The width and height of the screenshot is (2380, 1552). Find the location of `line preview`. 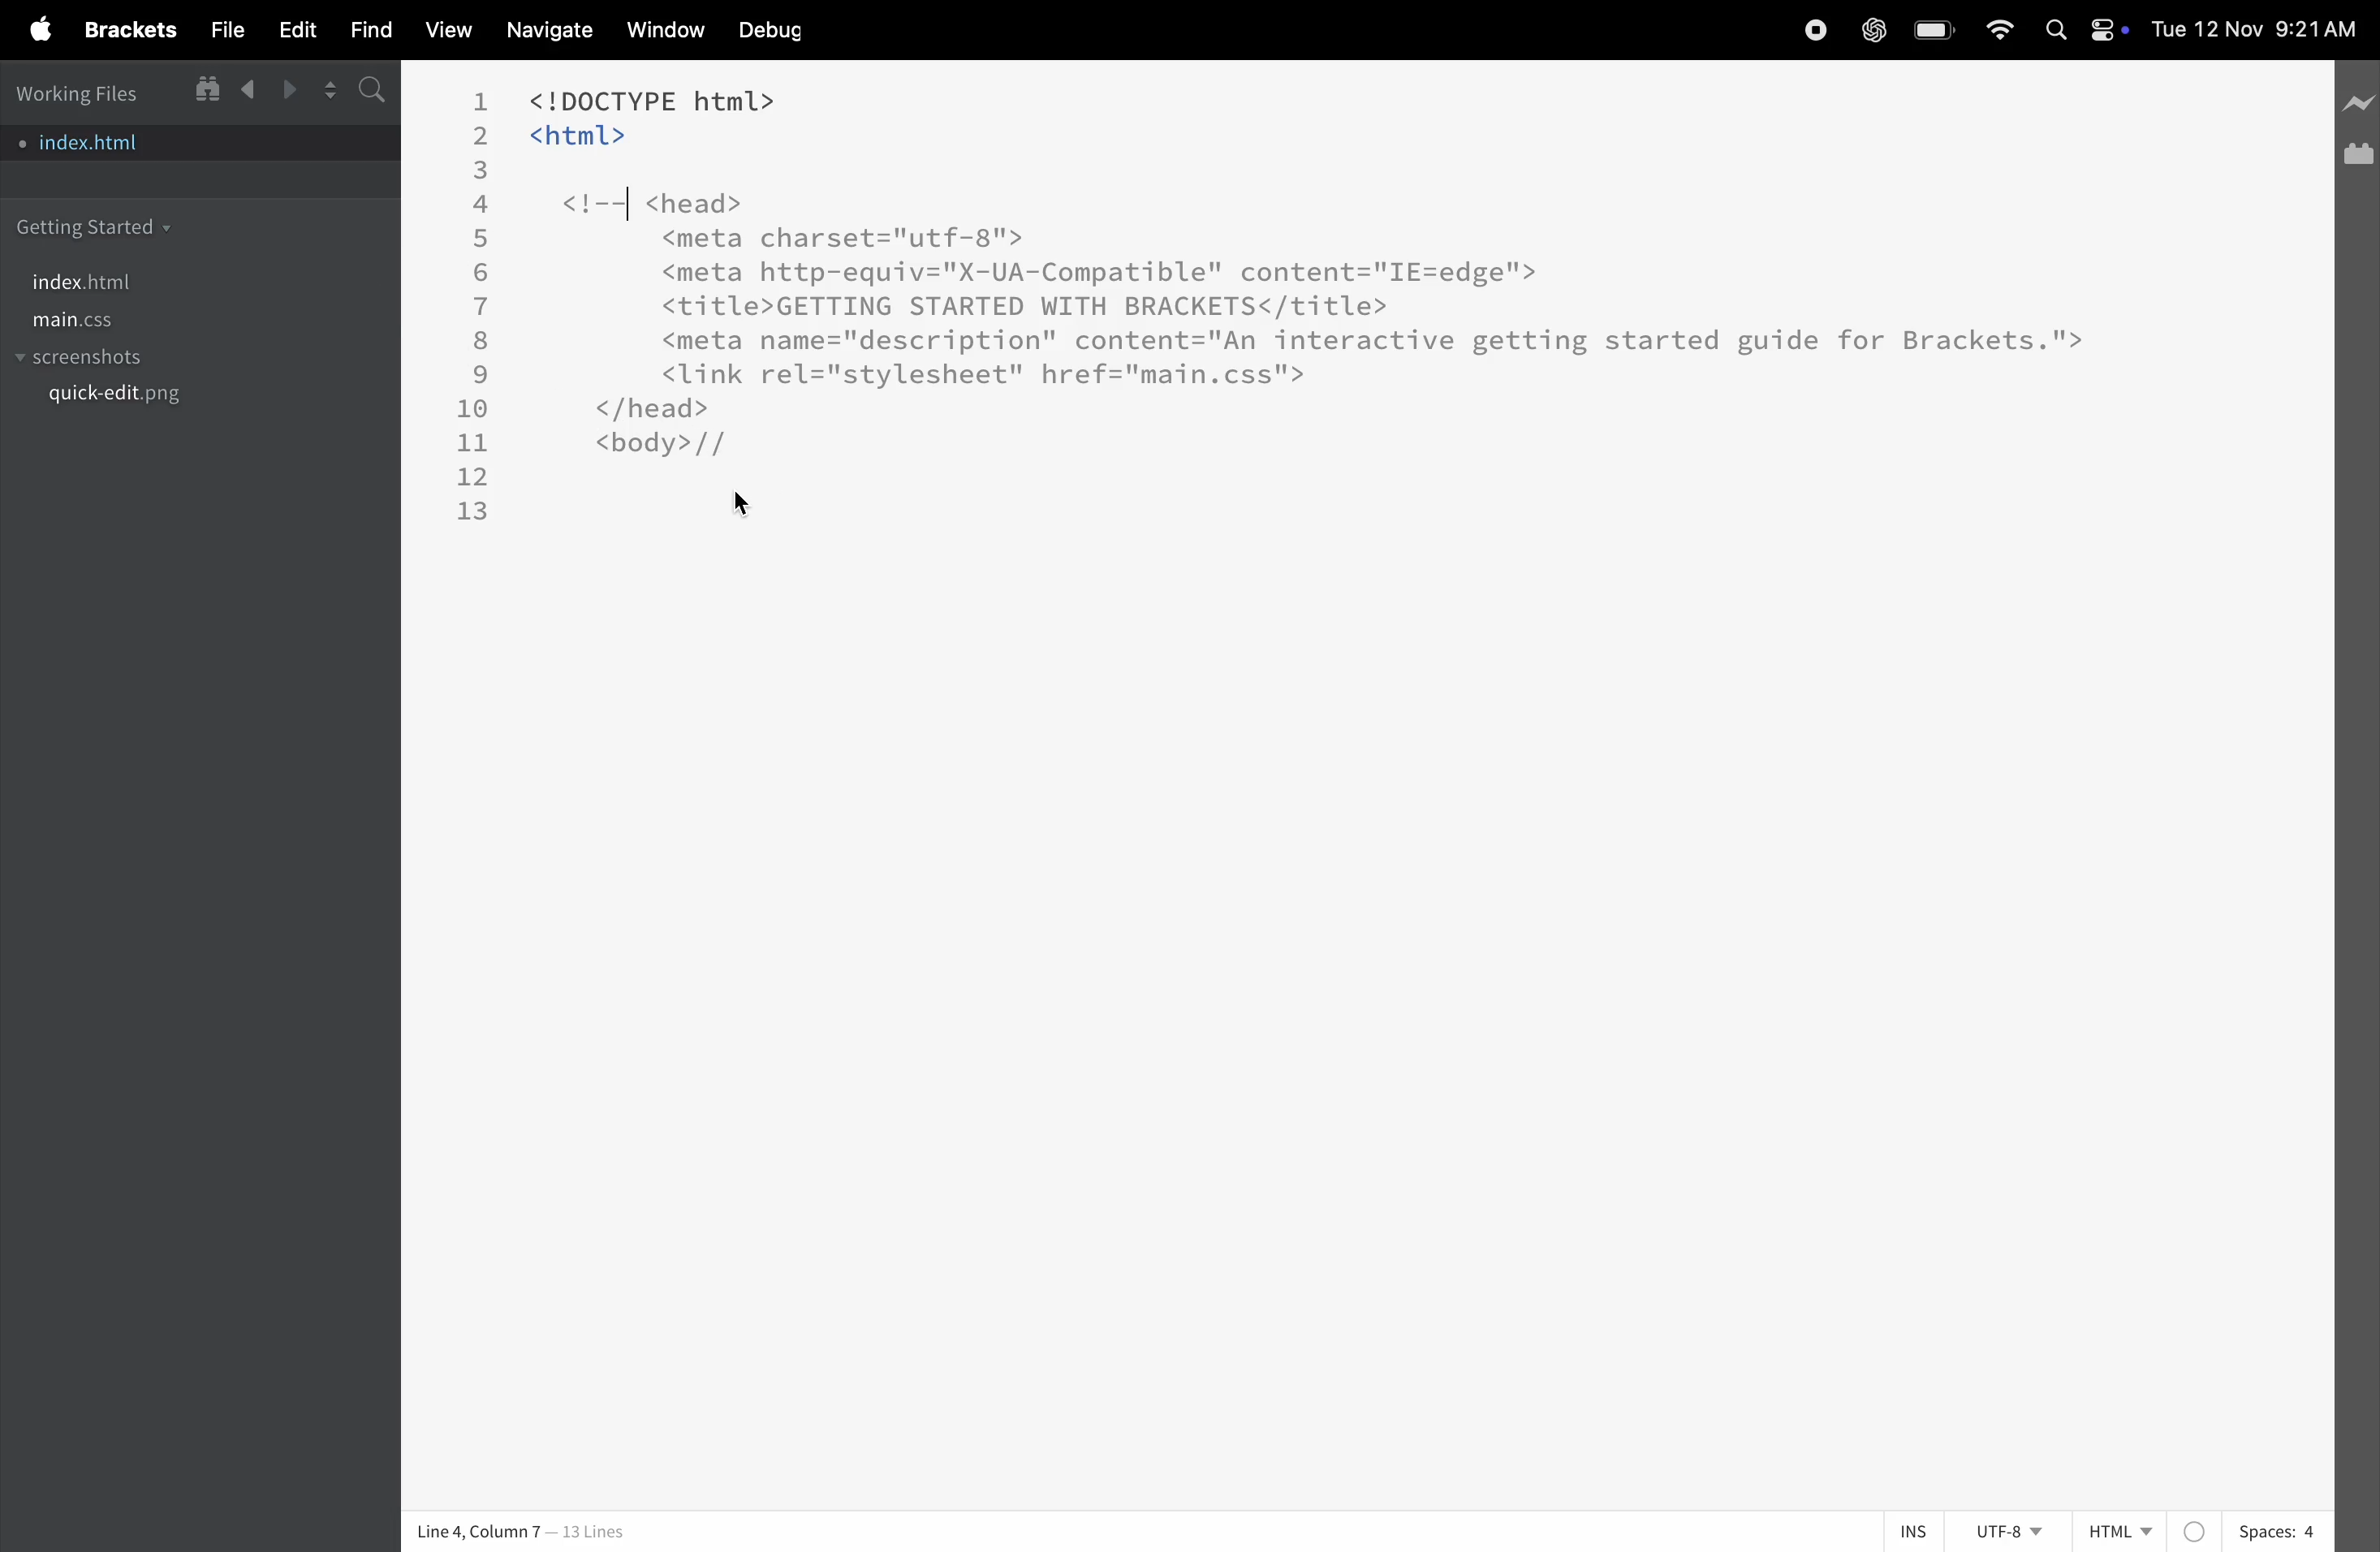

line preview is located at coordinates (2357, 104).